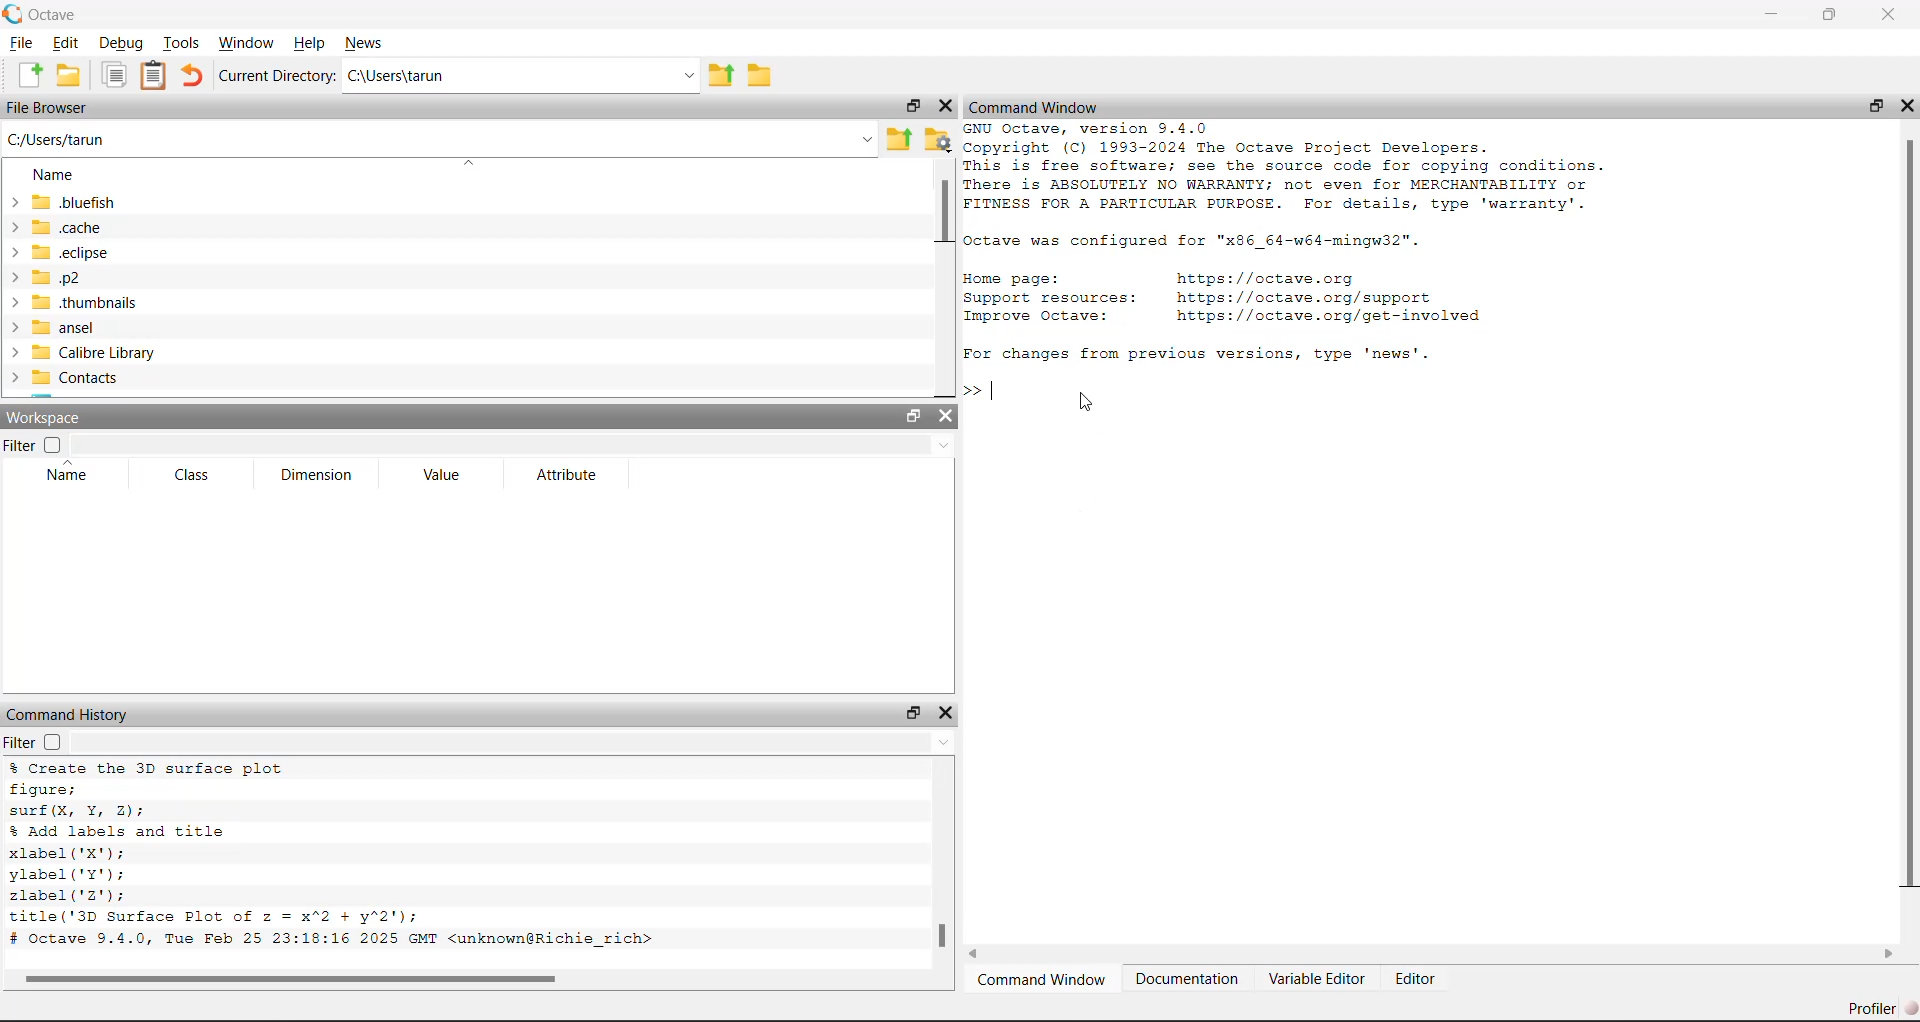 This screenshot has height=1022, width=1920. Describe the element at coordinates (947, 713) in the screenshot. I see `Close` at that location.